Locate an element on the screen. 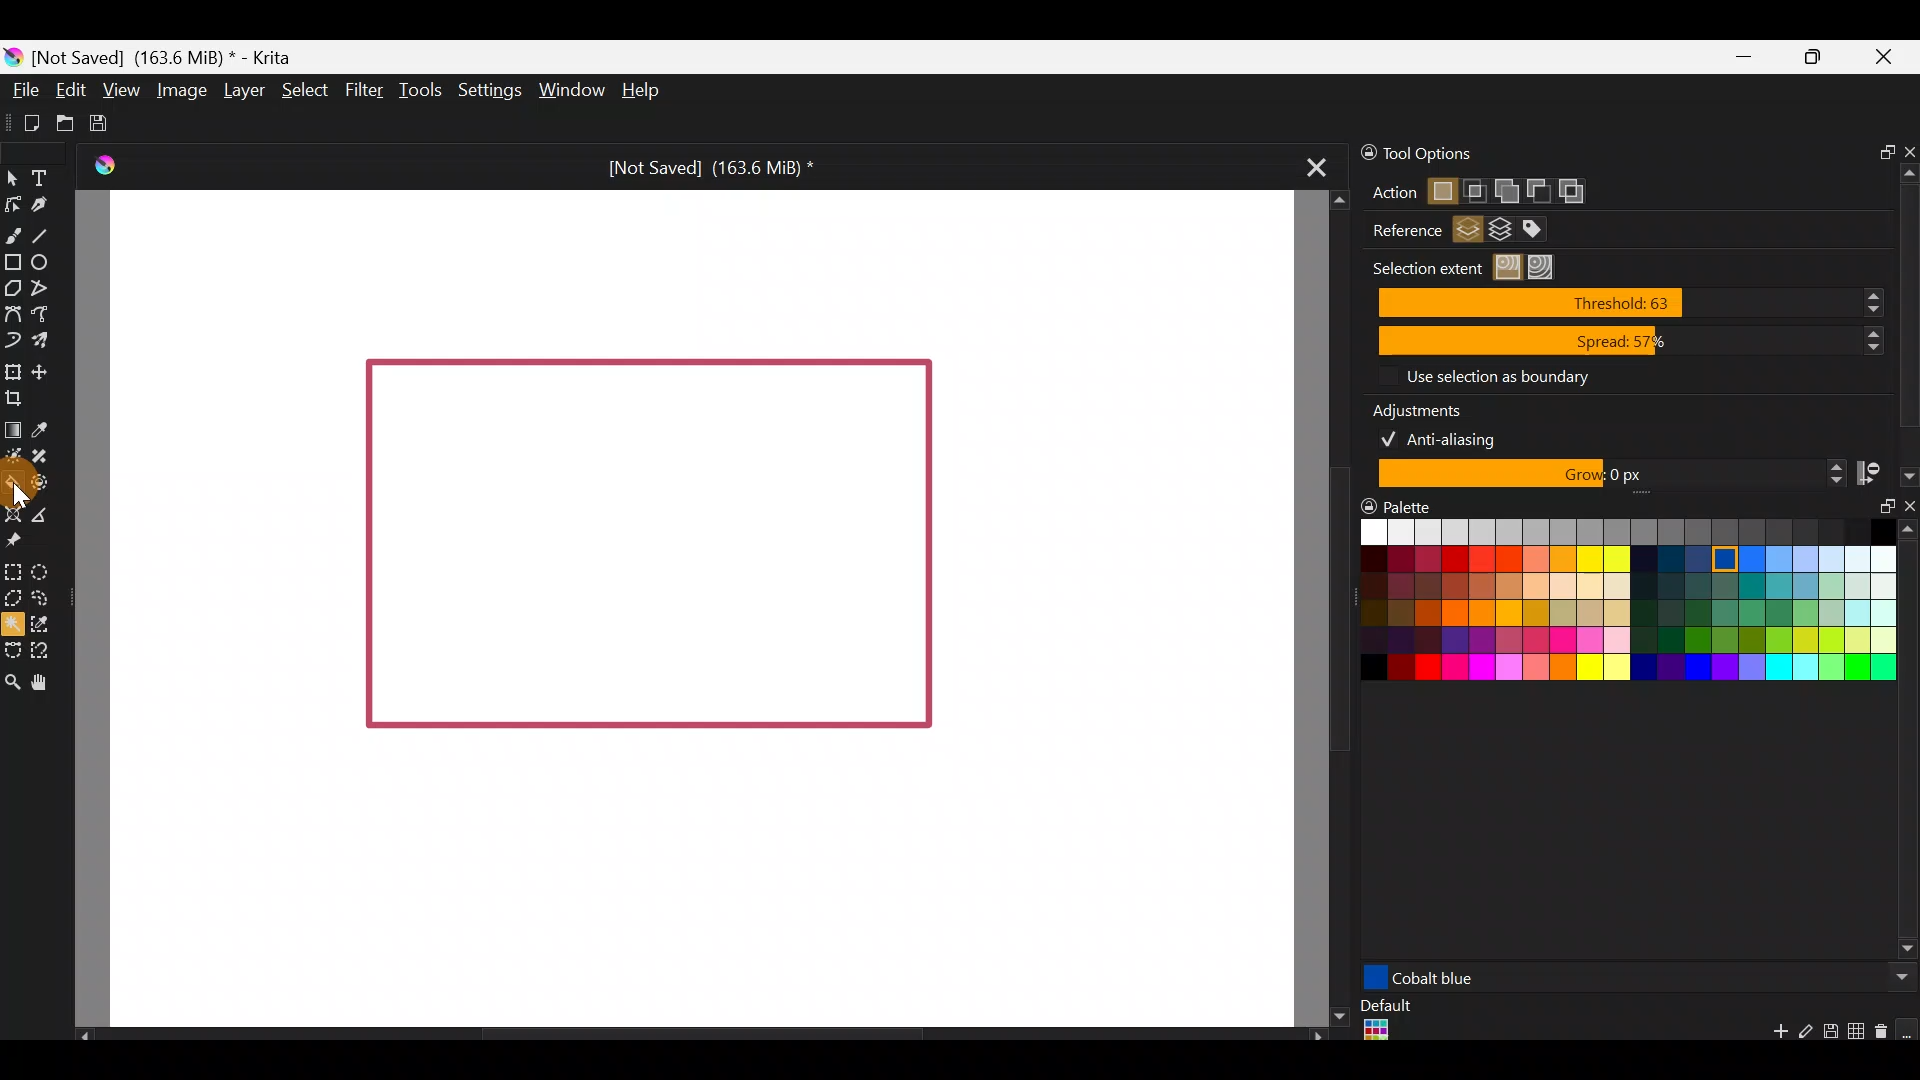  Edit swatch/group is located at coordinates (1806, 1037).